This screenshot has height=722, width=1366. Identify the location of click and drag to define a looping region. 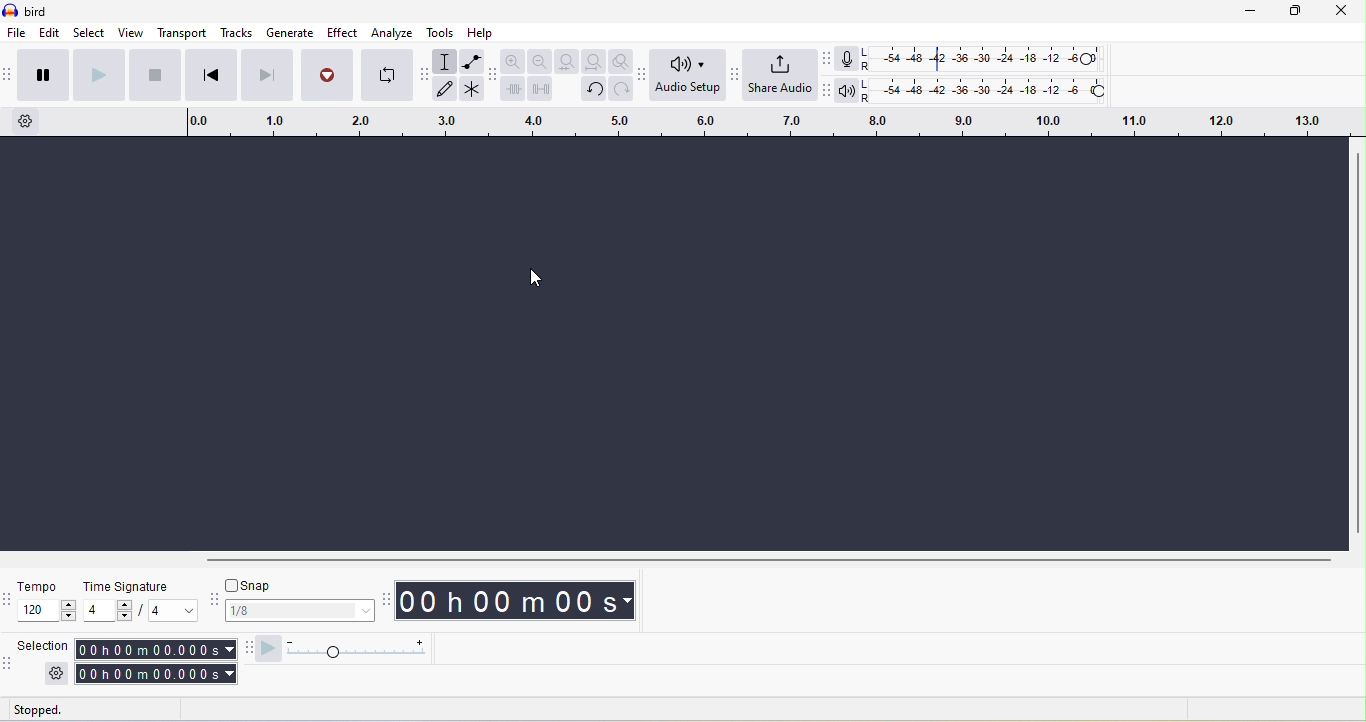
(759, 125).